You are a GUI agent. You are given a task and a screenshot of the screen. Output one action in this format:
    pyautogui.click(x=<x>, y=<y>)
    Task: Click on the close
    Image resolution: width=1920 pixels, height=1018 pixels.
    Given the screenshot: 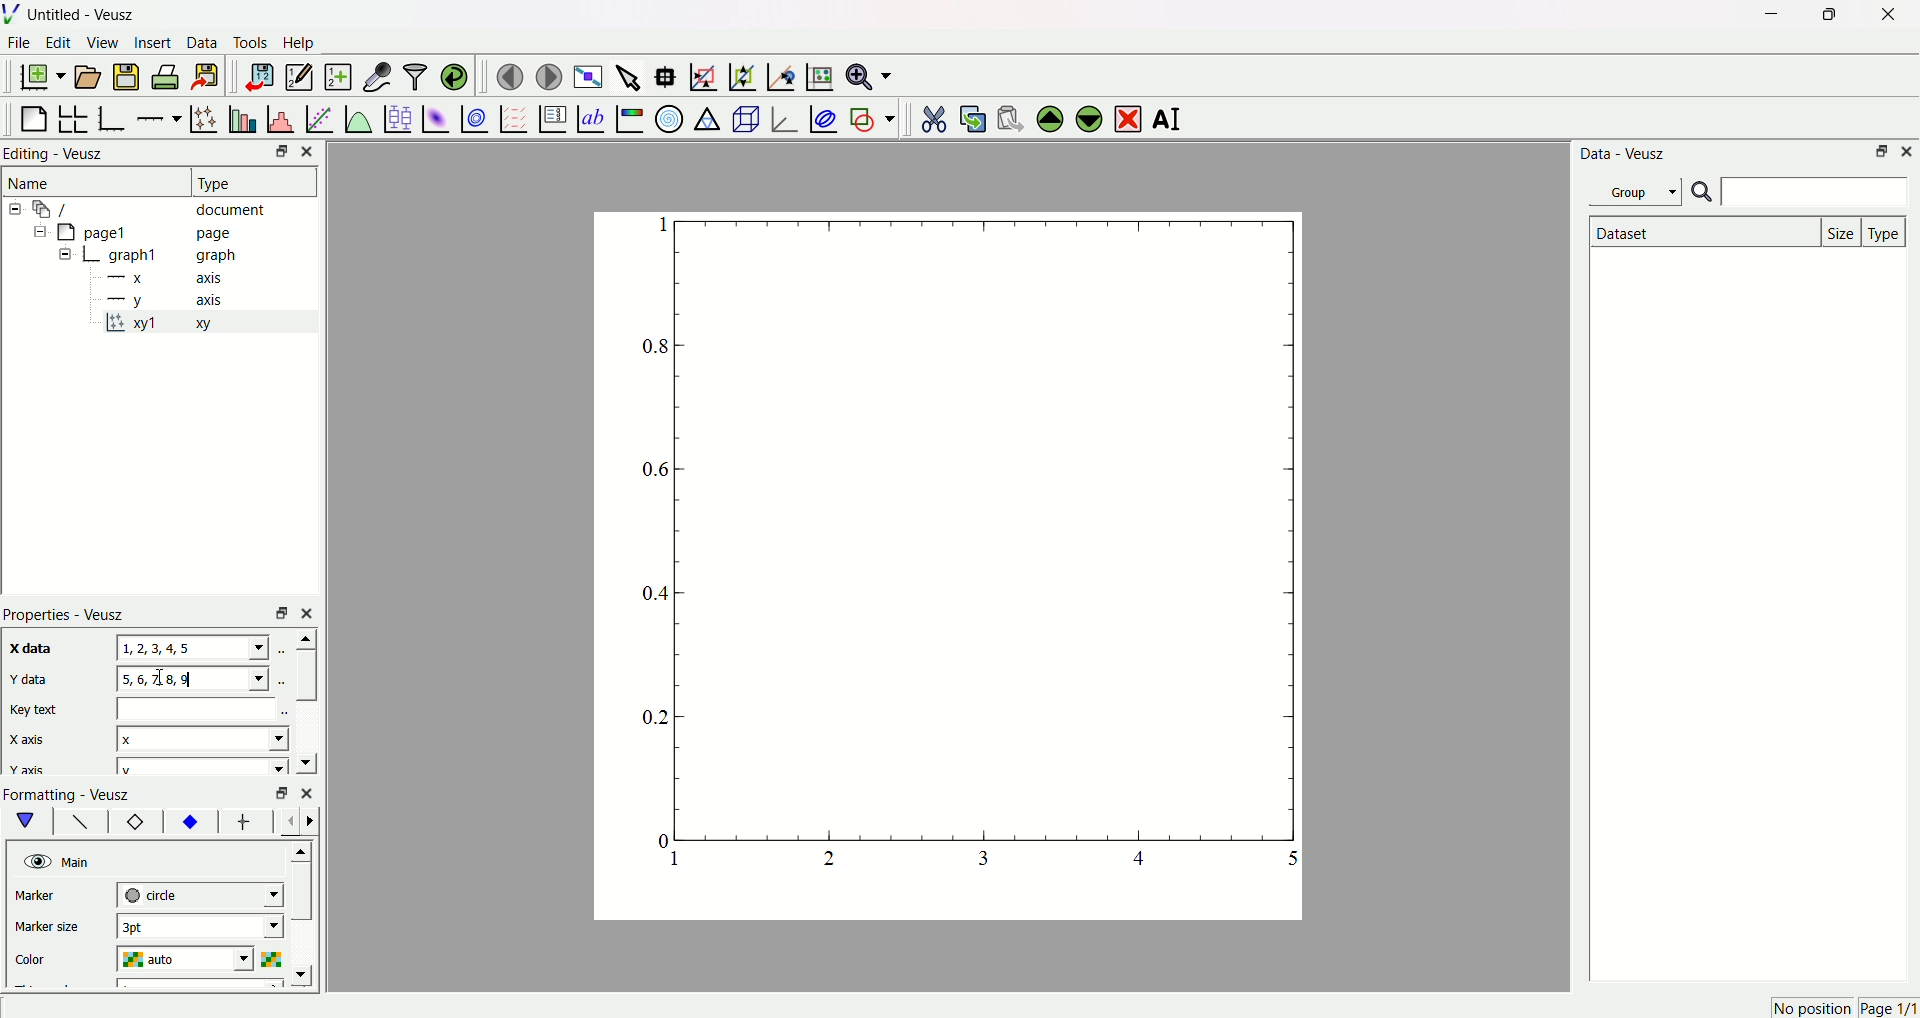 What is the action you would take?
    pyautogui.click(x=307, y=791)
    